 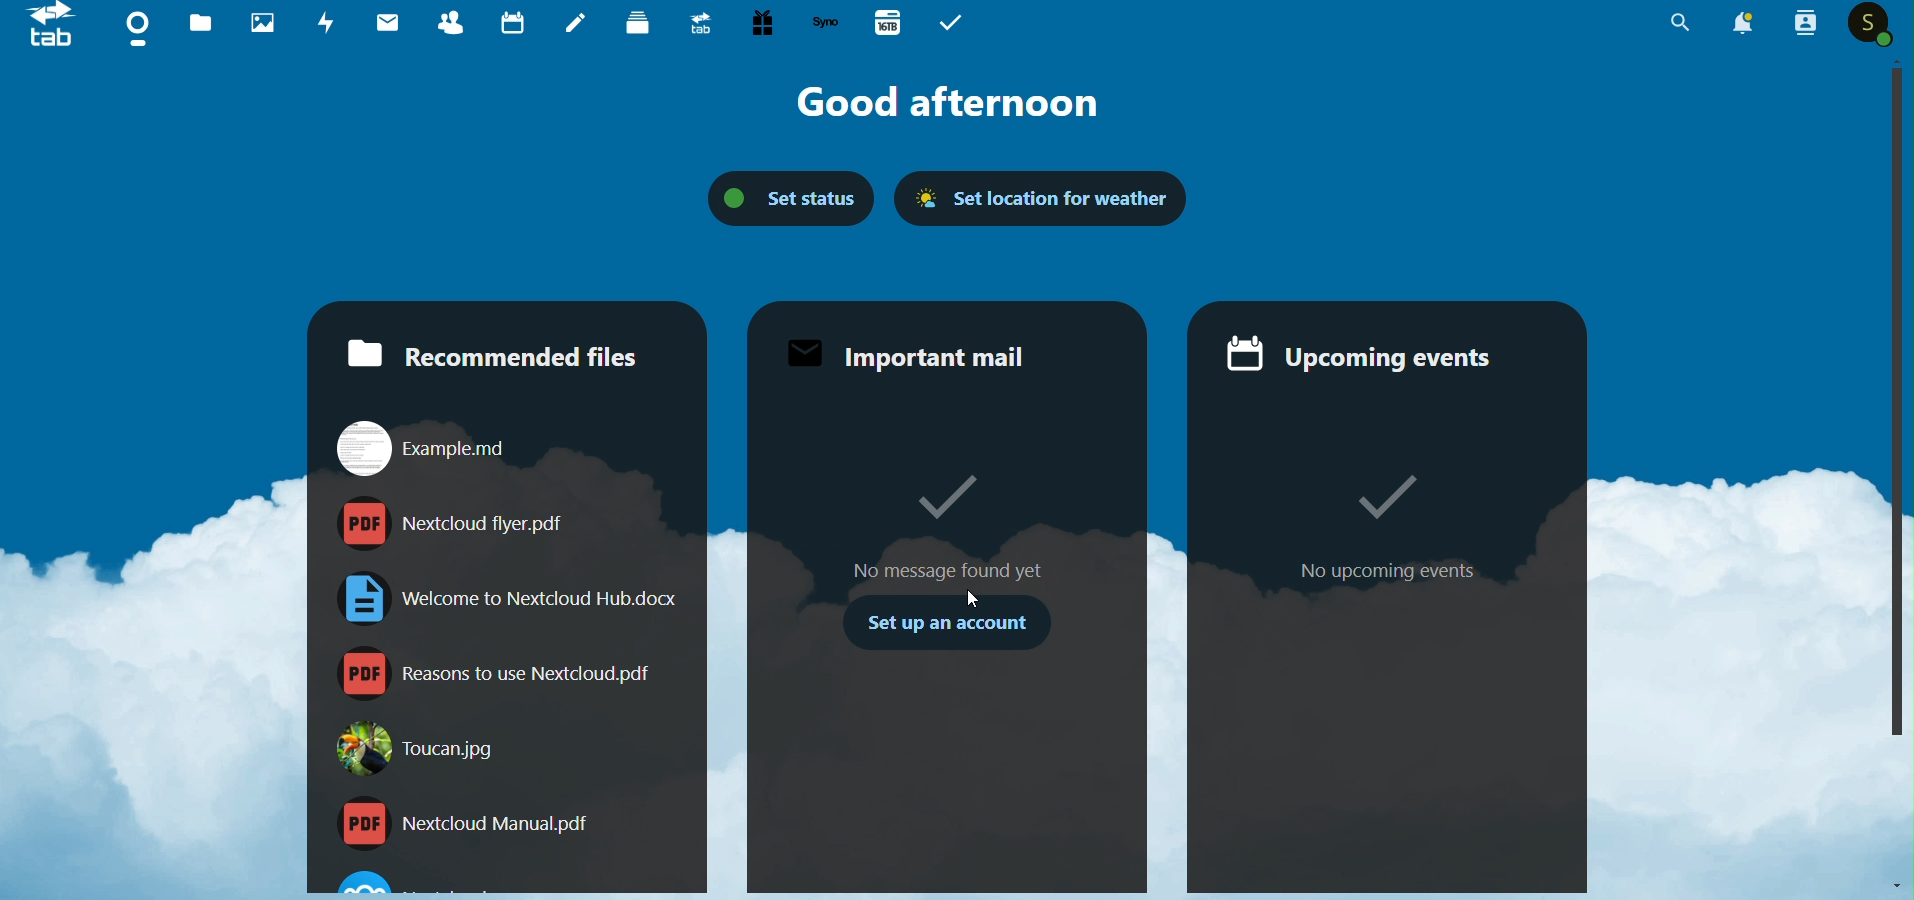 What do you see at coordinates (254, 22) in the screenshot?
I see `Photos` at bounding box center [254, 22].